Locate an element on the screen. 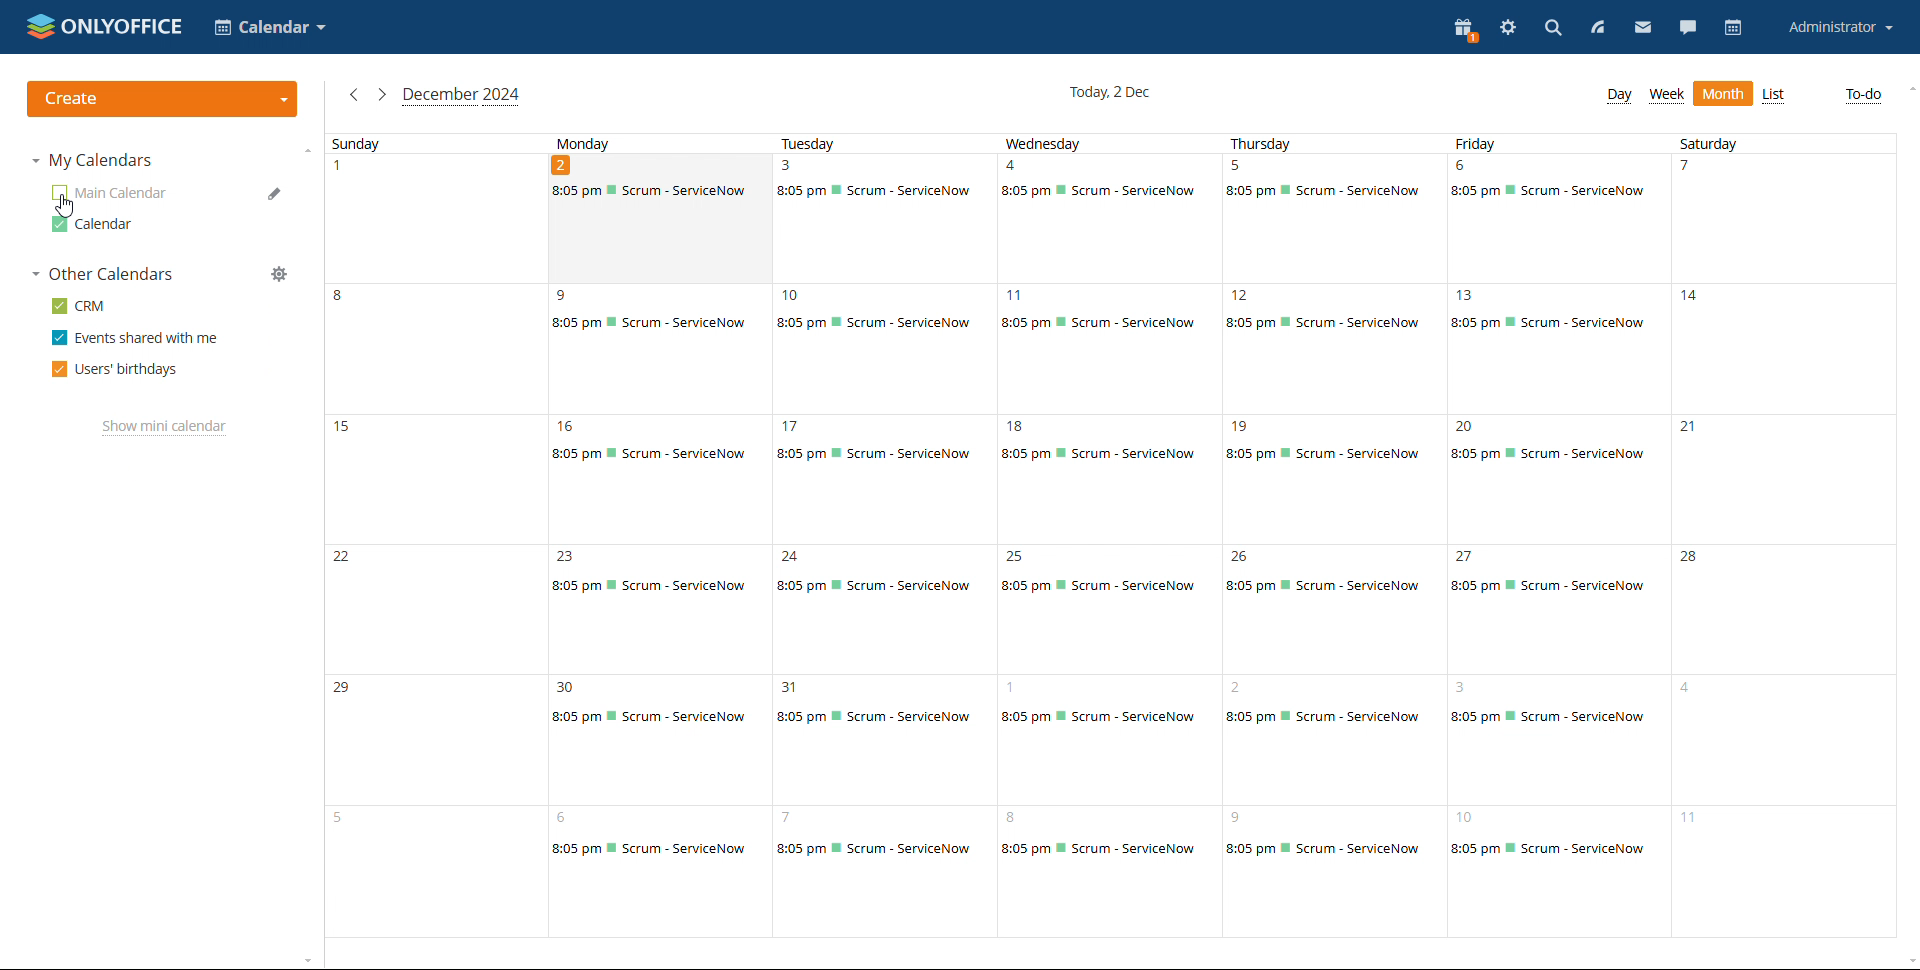 Image resolution: width=1920 pixels, height=970 pixels. settings is located at coordinates (1508, 28).